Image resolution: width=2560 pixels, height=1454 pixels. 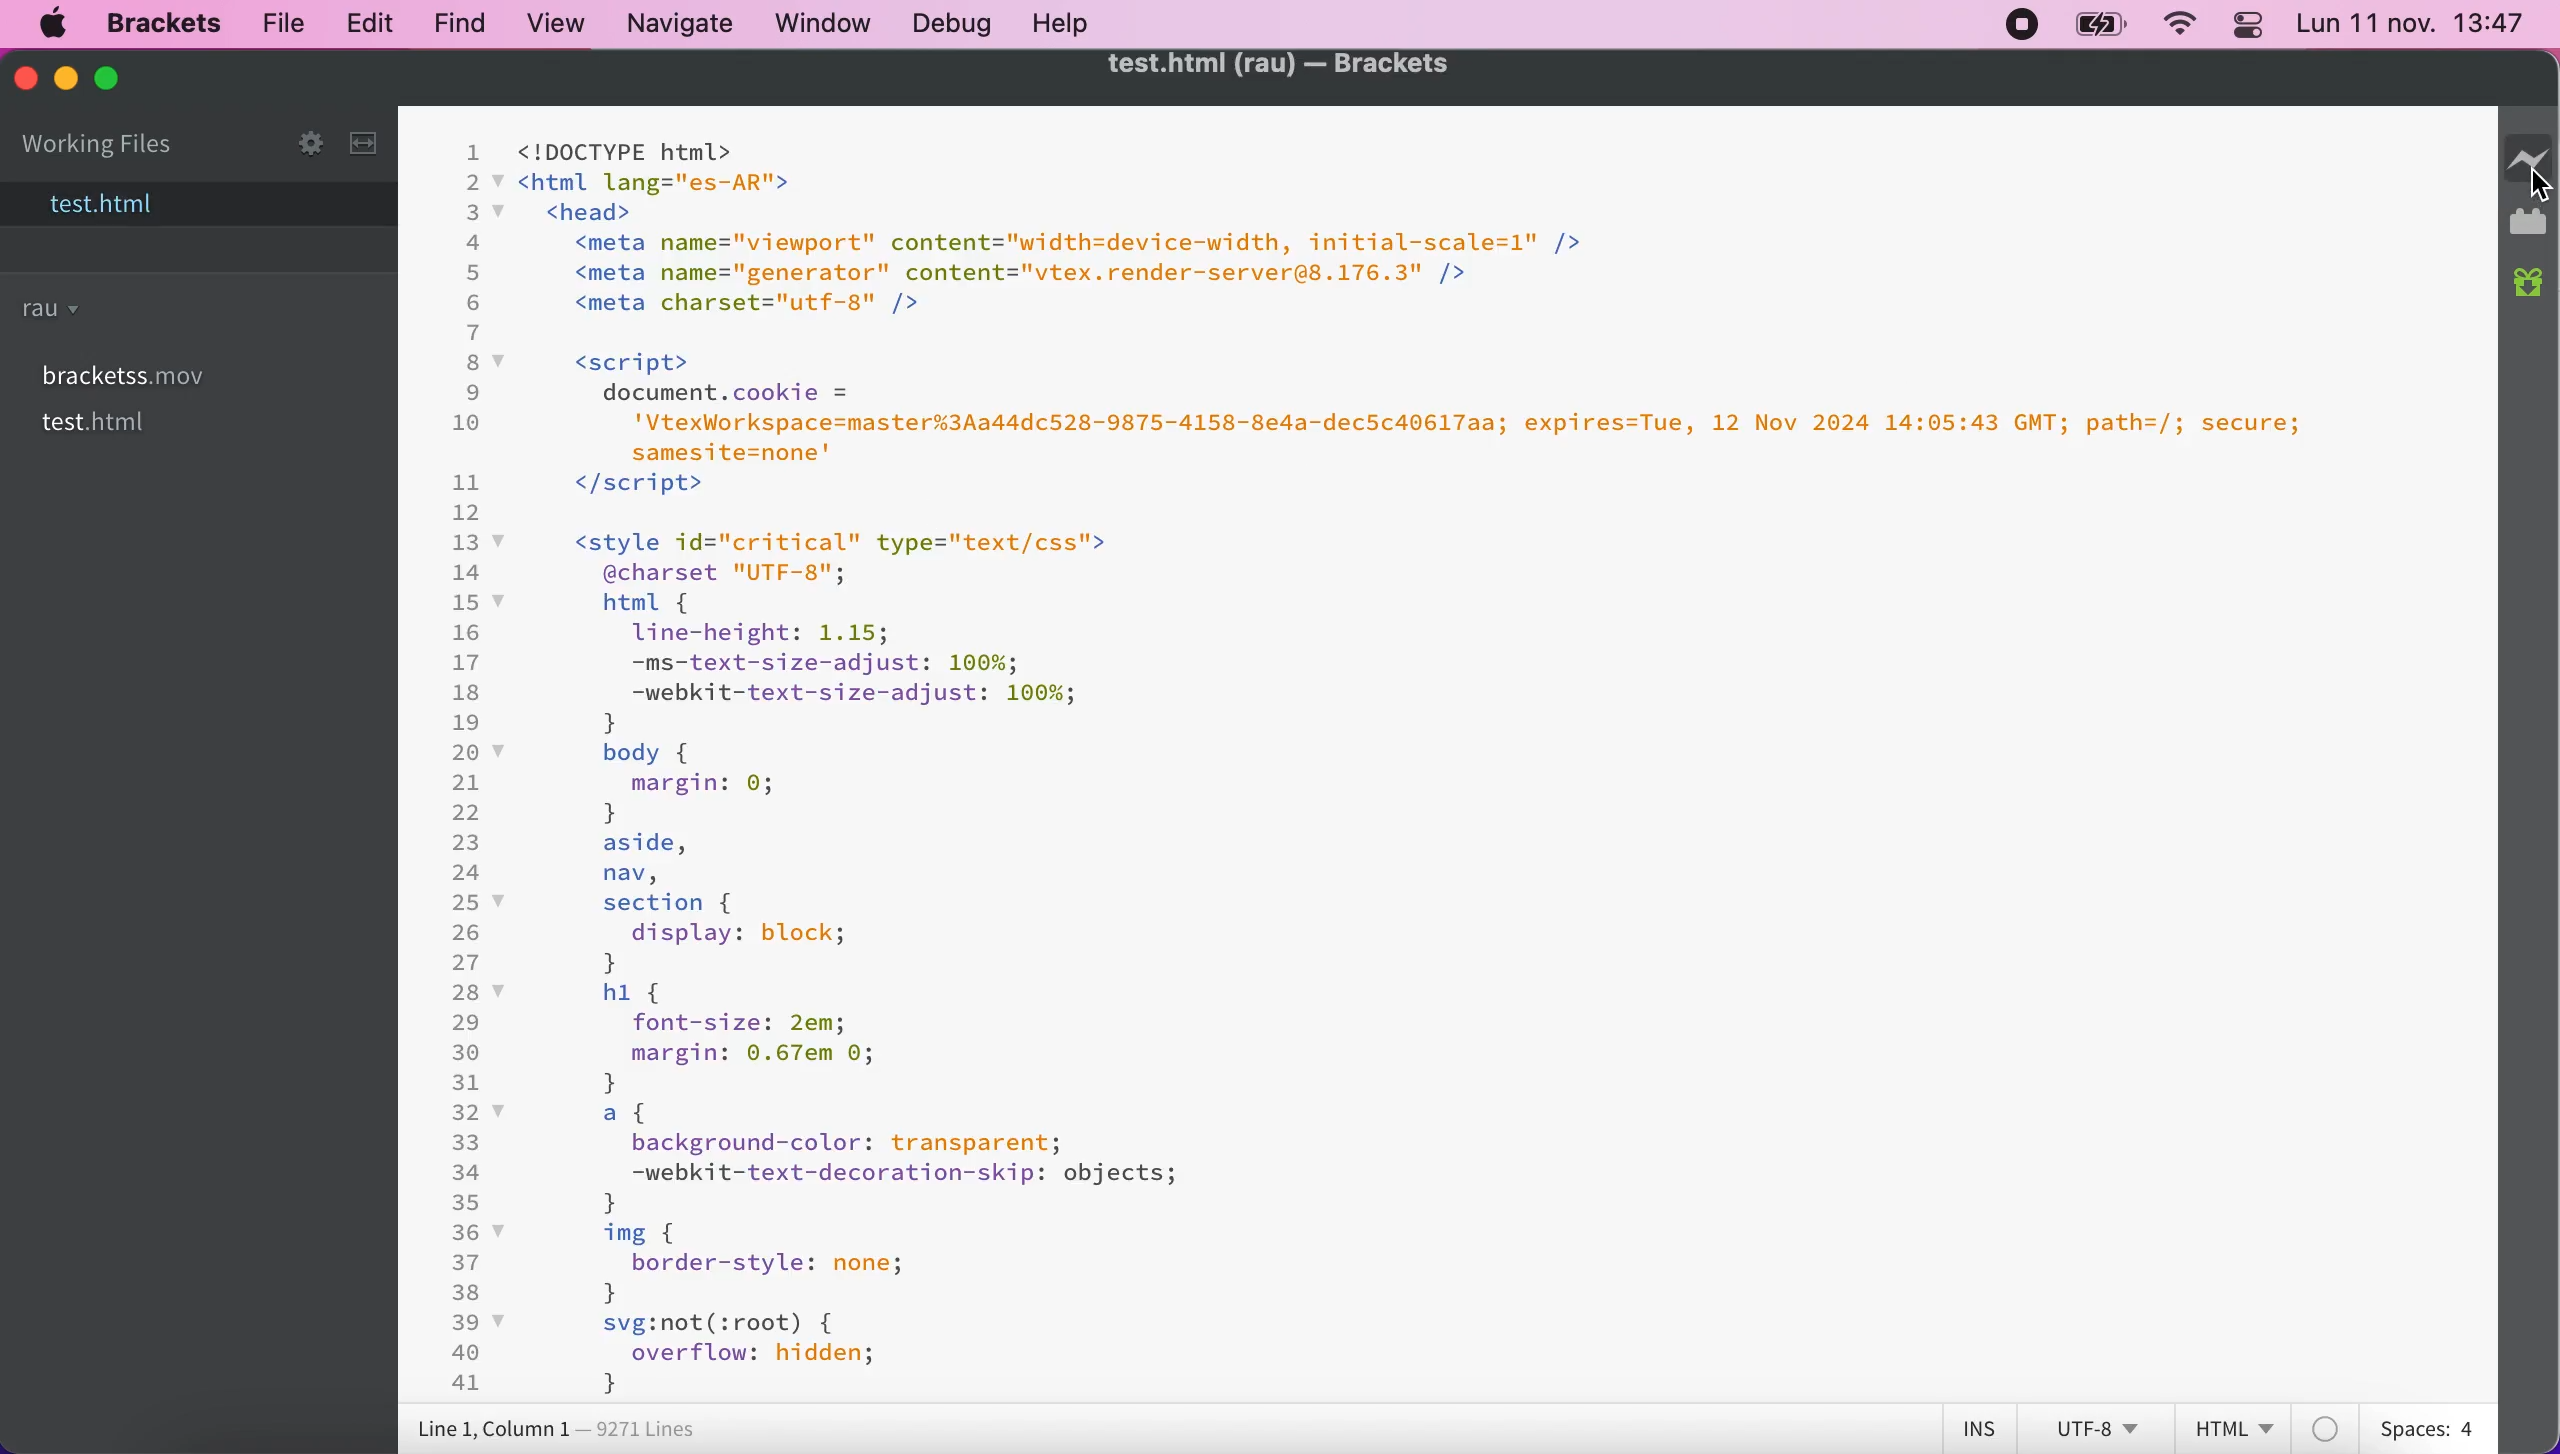 I want to click on close, so click(x=26, y=77).